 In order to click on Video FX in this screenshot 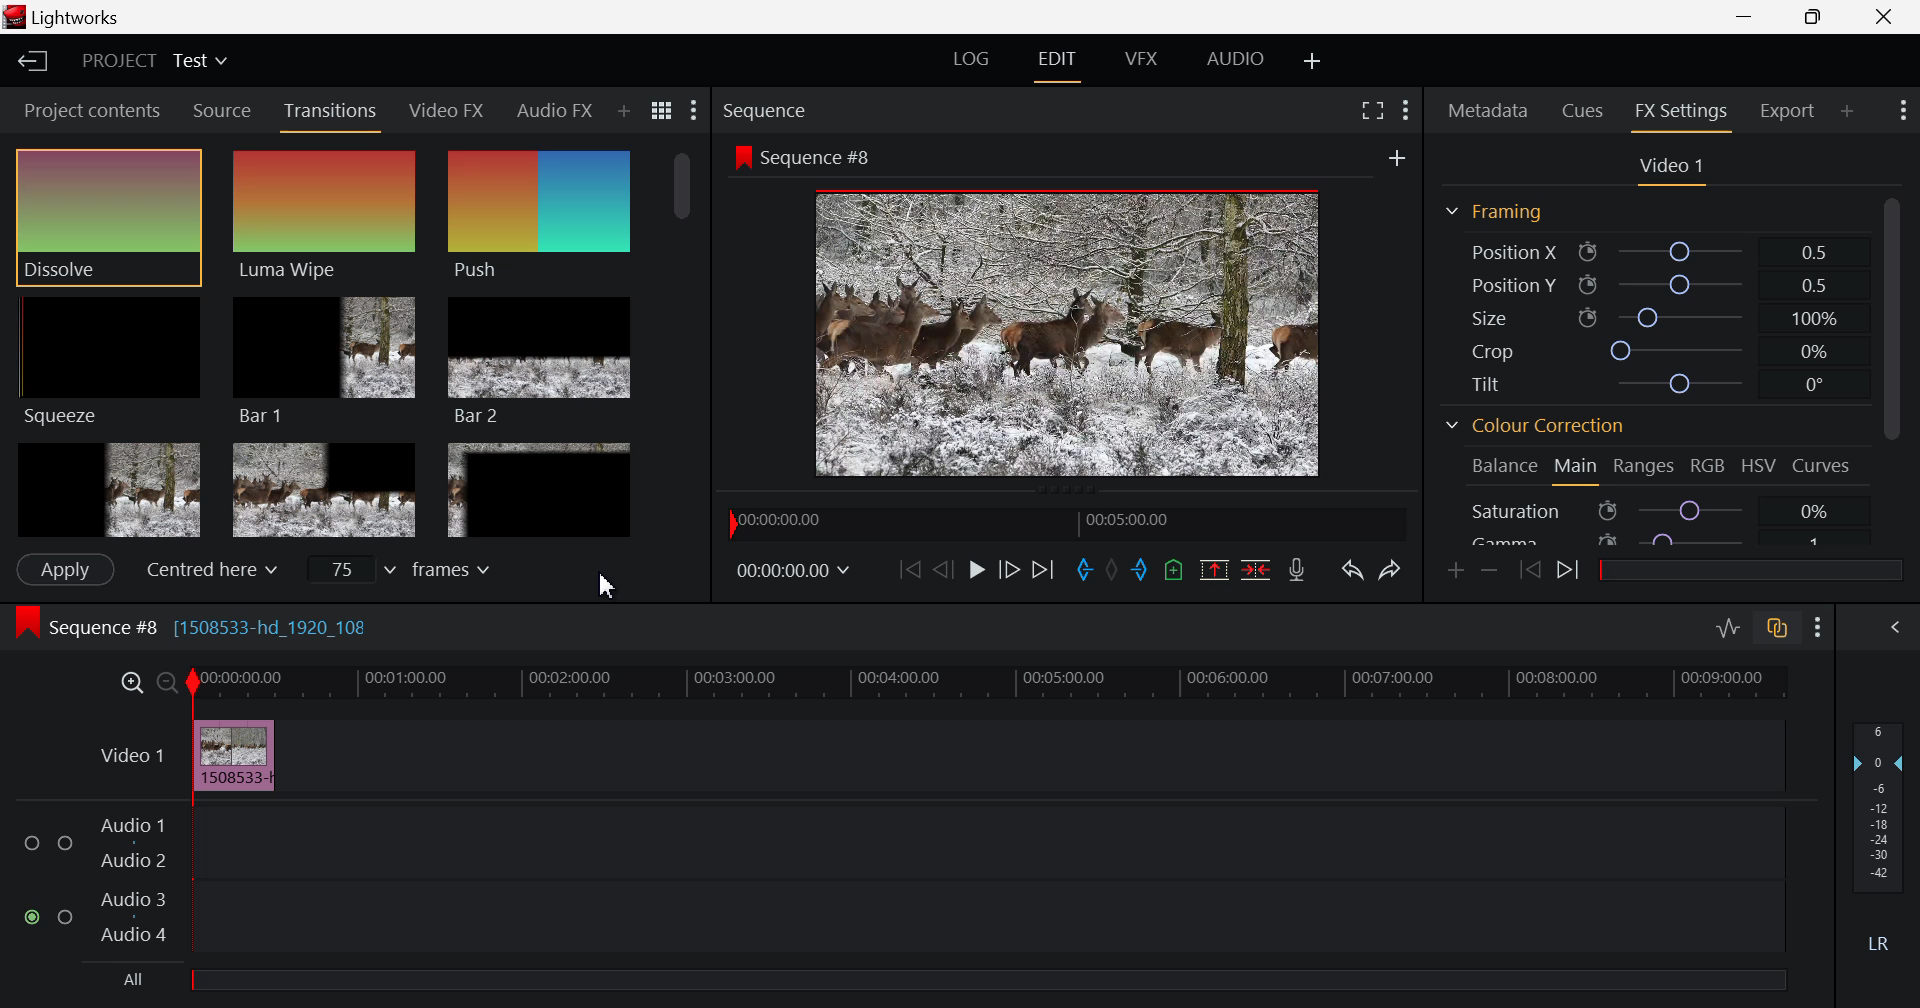, I will do `click(446, 113)`.